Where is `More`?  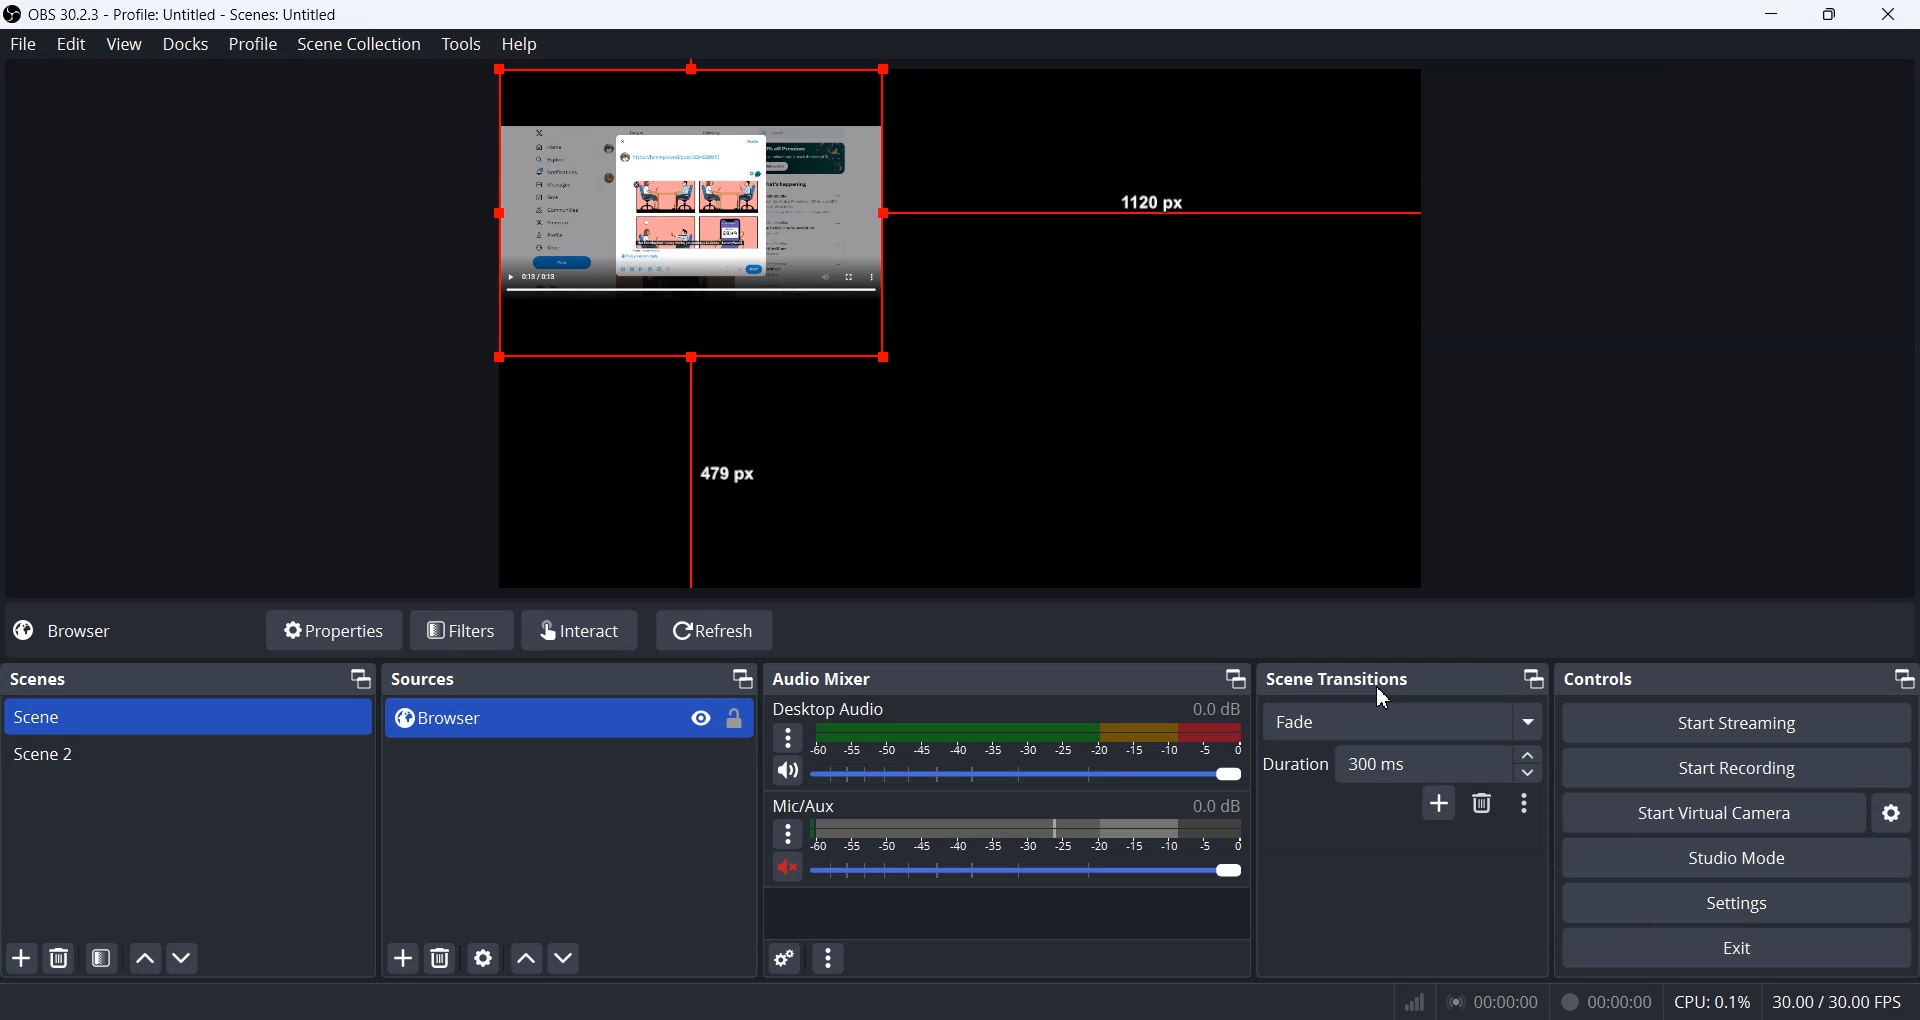
More is located at coordinates (781, 833).